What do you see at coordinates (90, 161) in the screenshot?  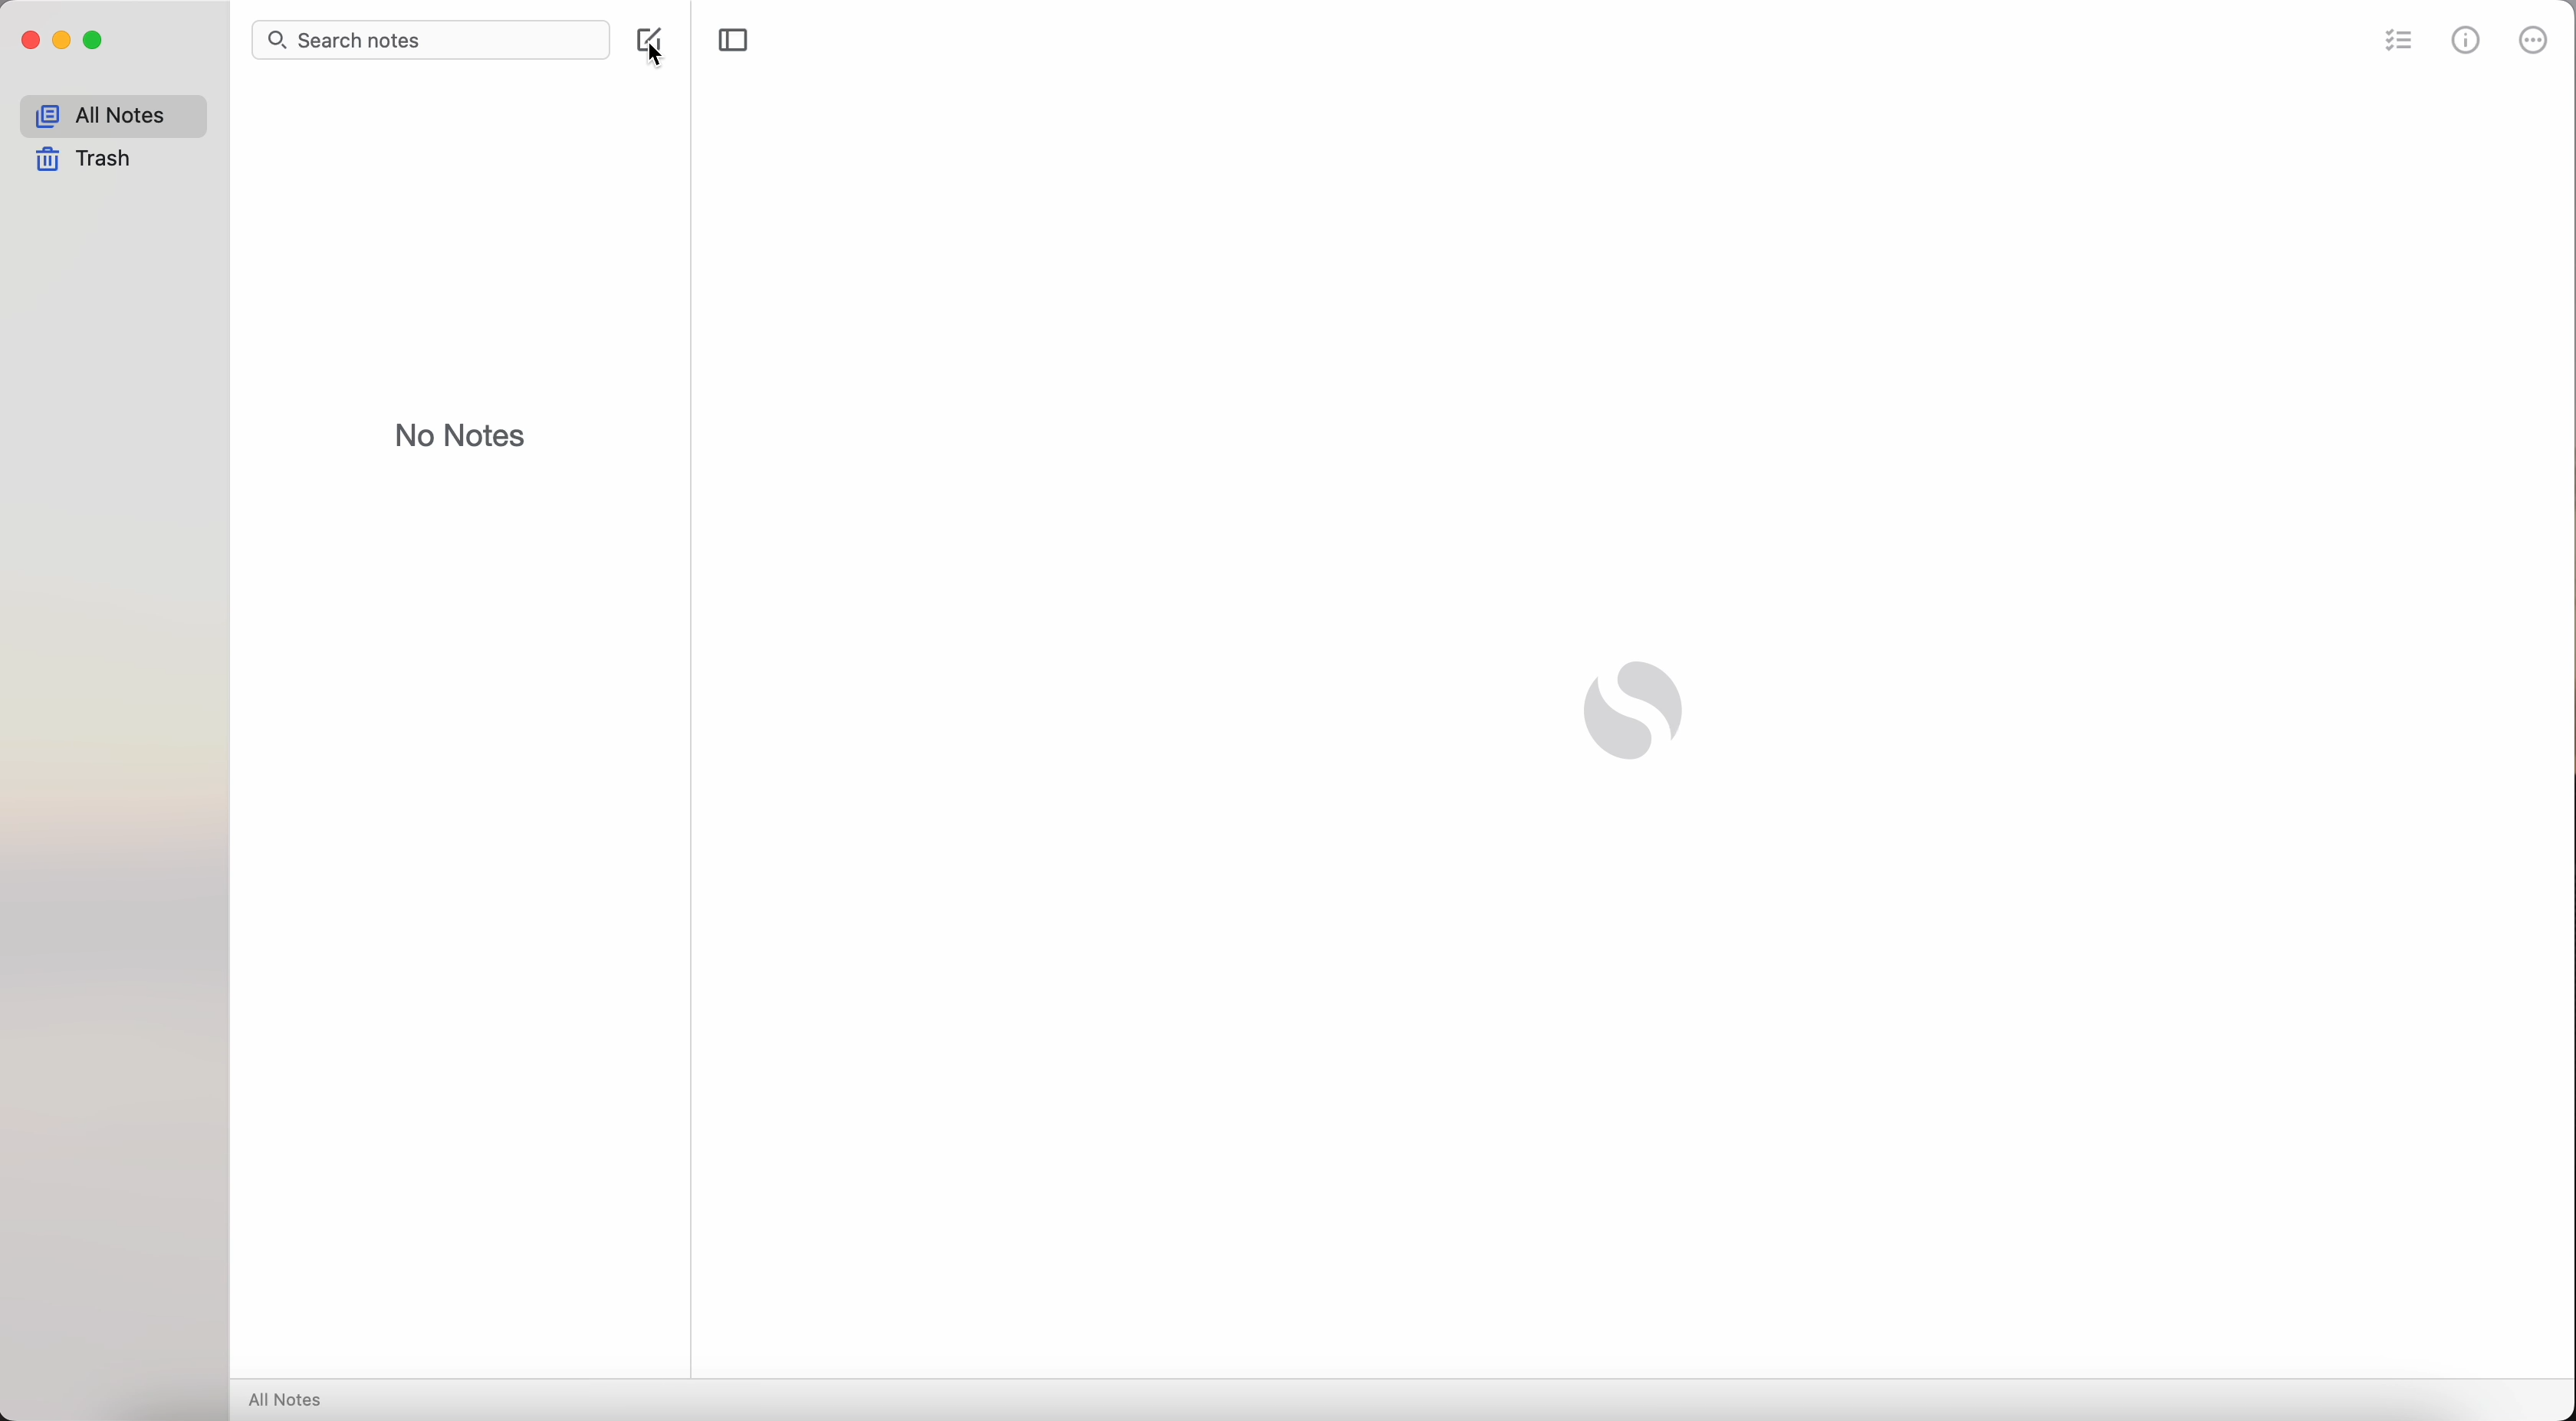 I see `trash` at bounding box center [90, 161].